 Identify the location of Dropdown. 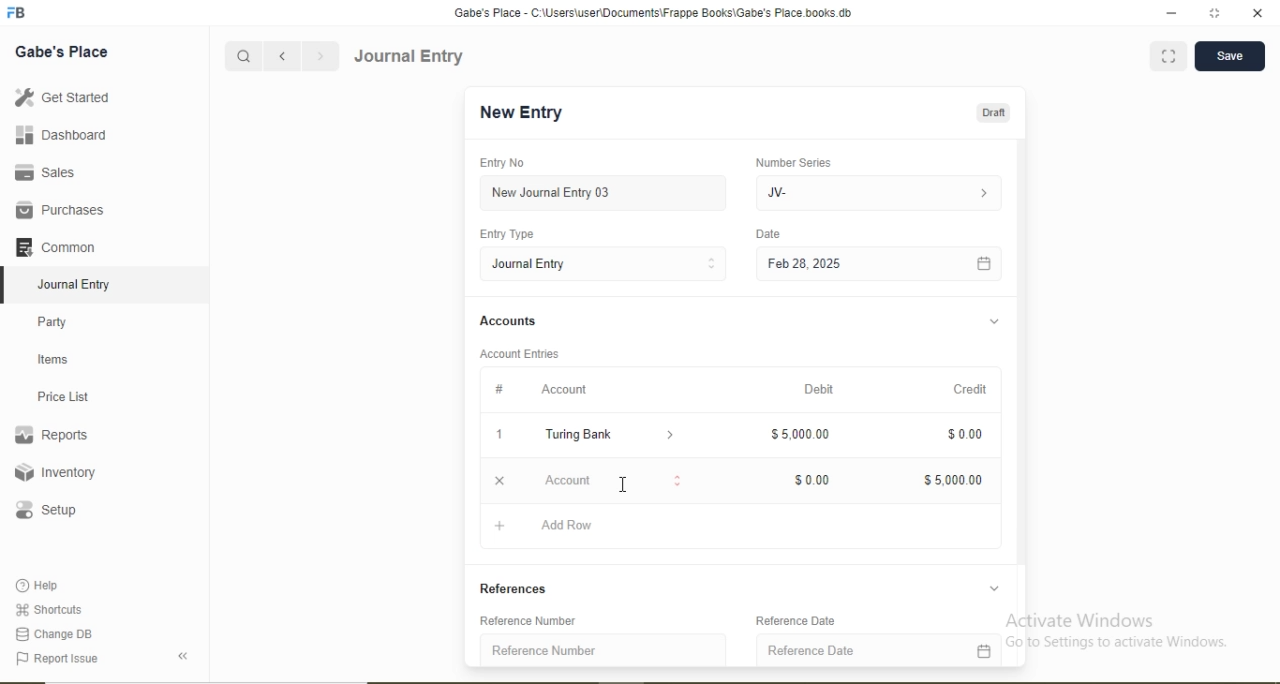
(994, 588).